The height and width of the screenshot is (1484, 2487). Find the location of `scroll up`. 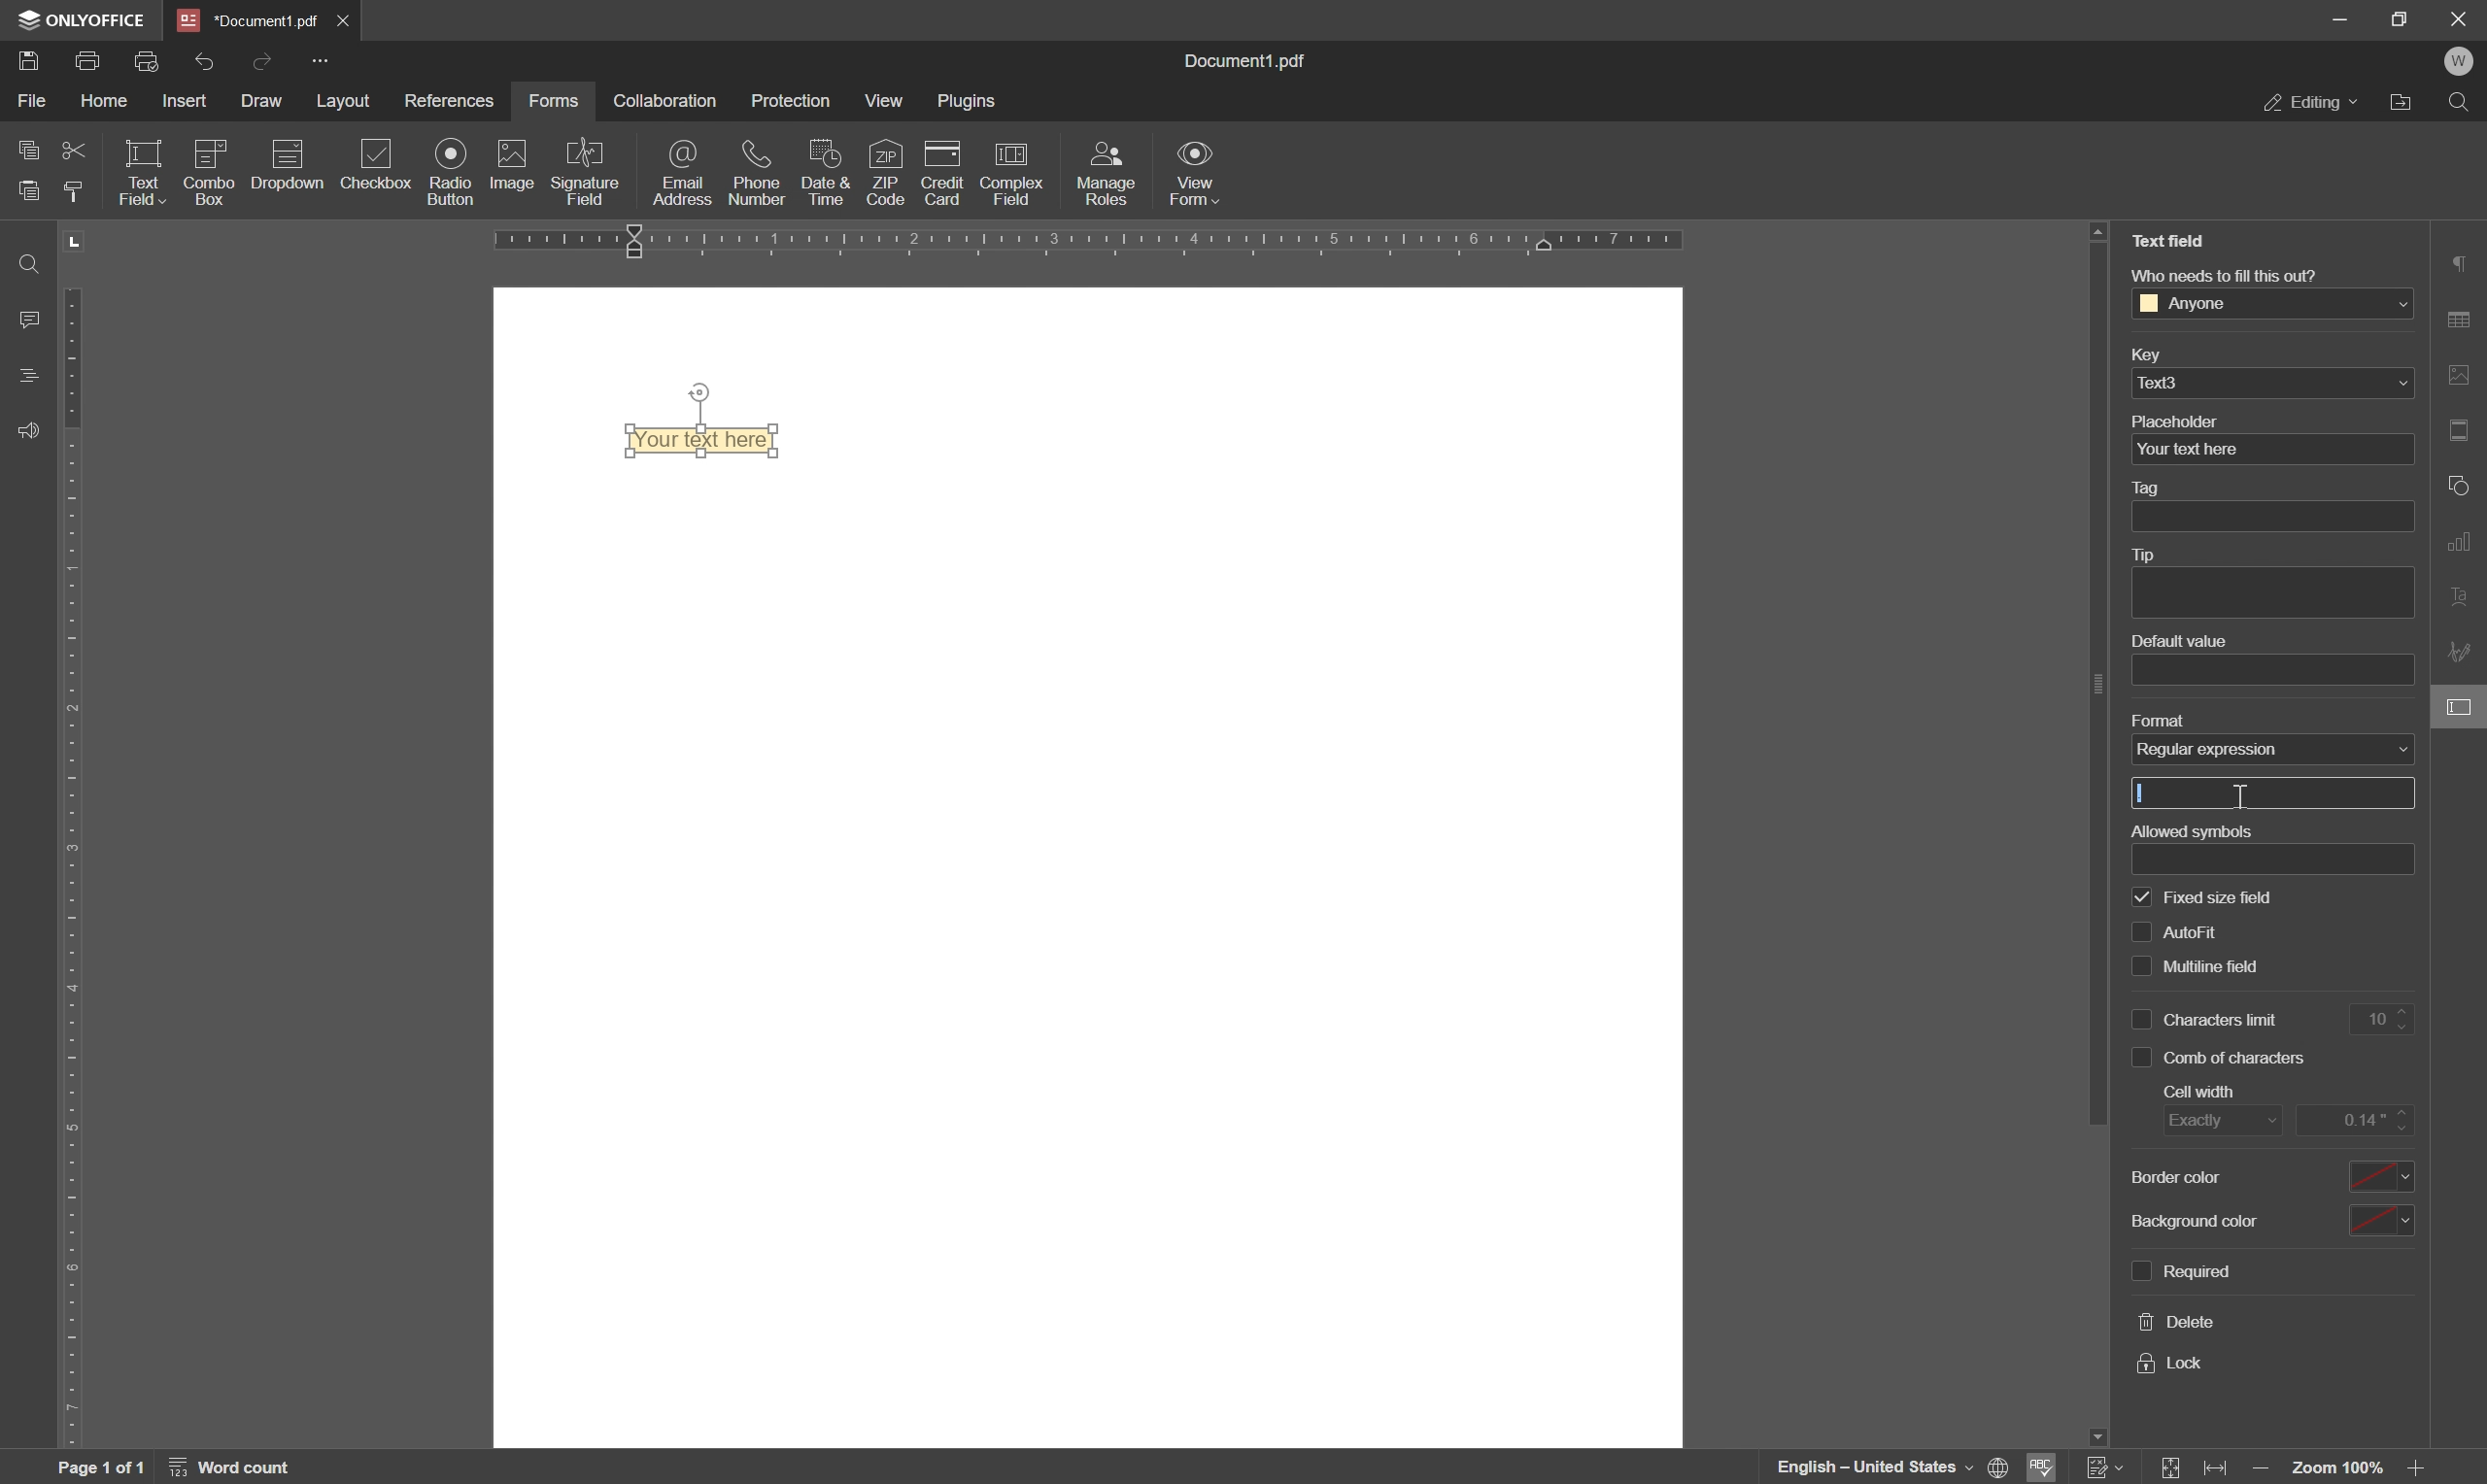

scroll up is located at coordinates (2099, 231).